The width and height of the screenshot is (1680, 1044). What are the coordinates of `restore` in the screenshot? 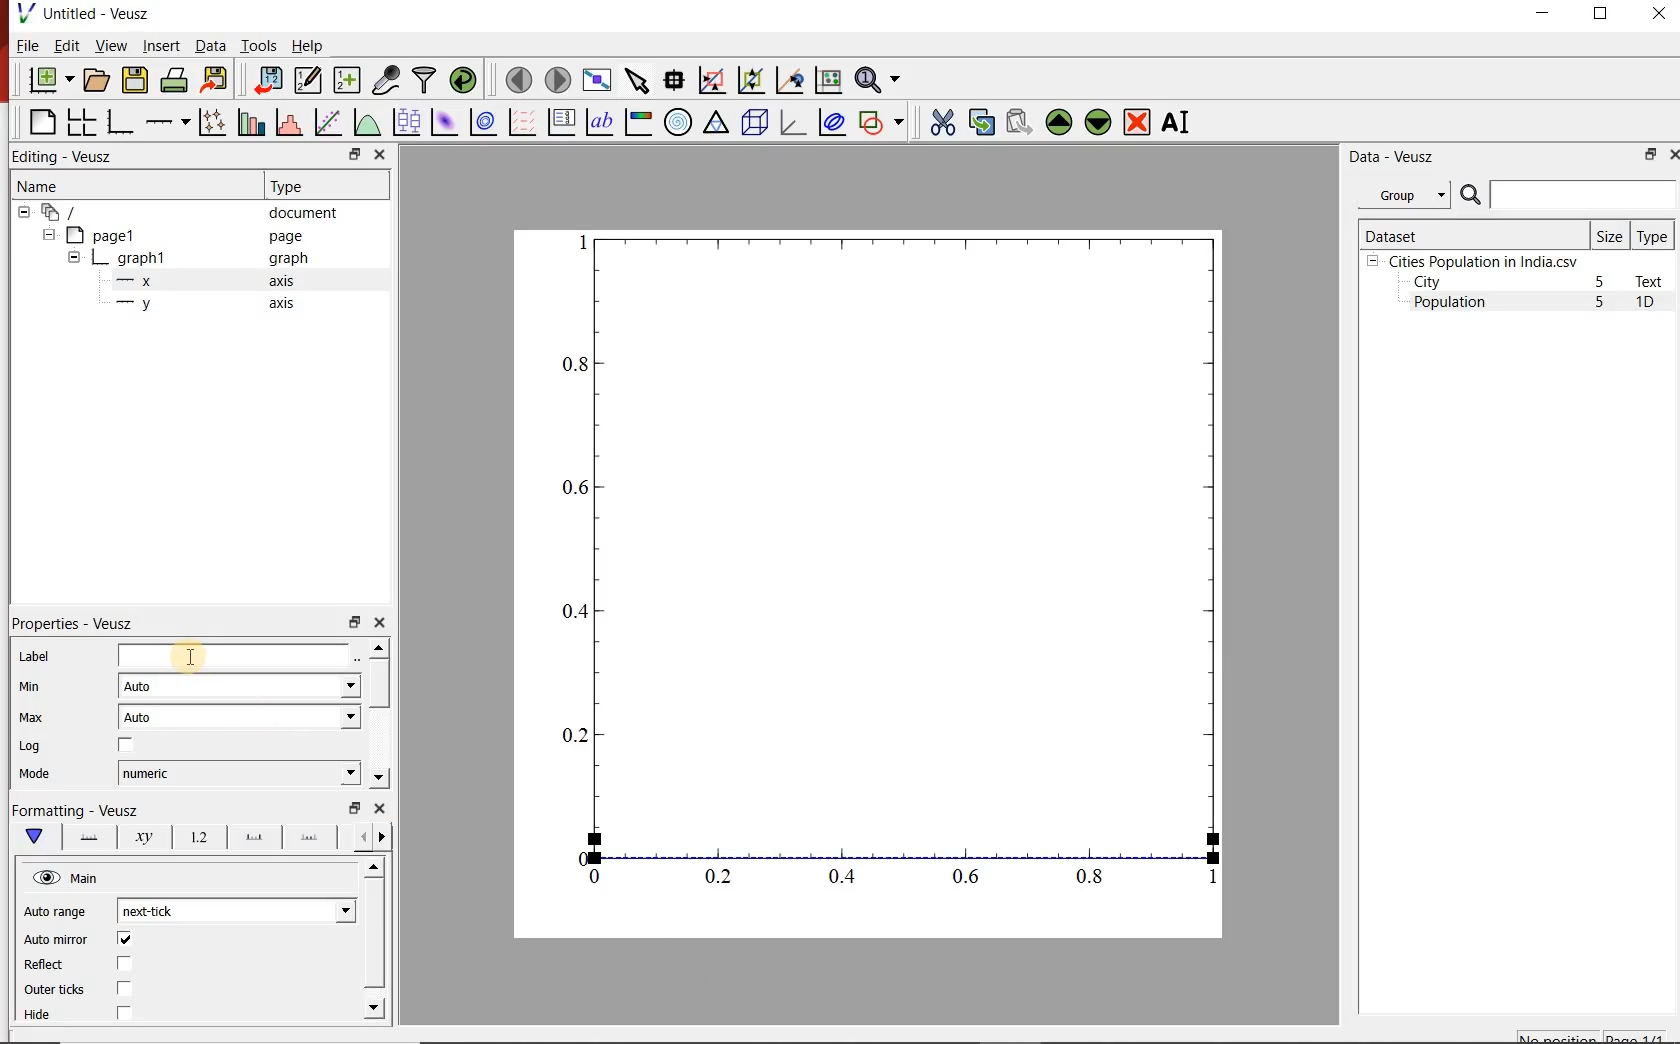 It's located at (1651, 154).